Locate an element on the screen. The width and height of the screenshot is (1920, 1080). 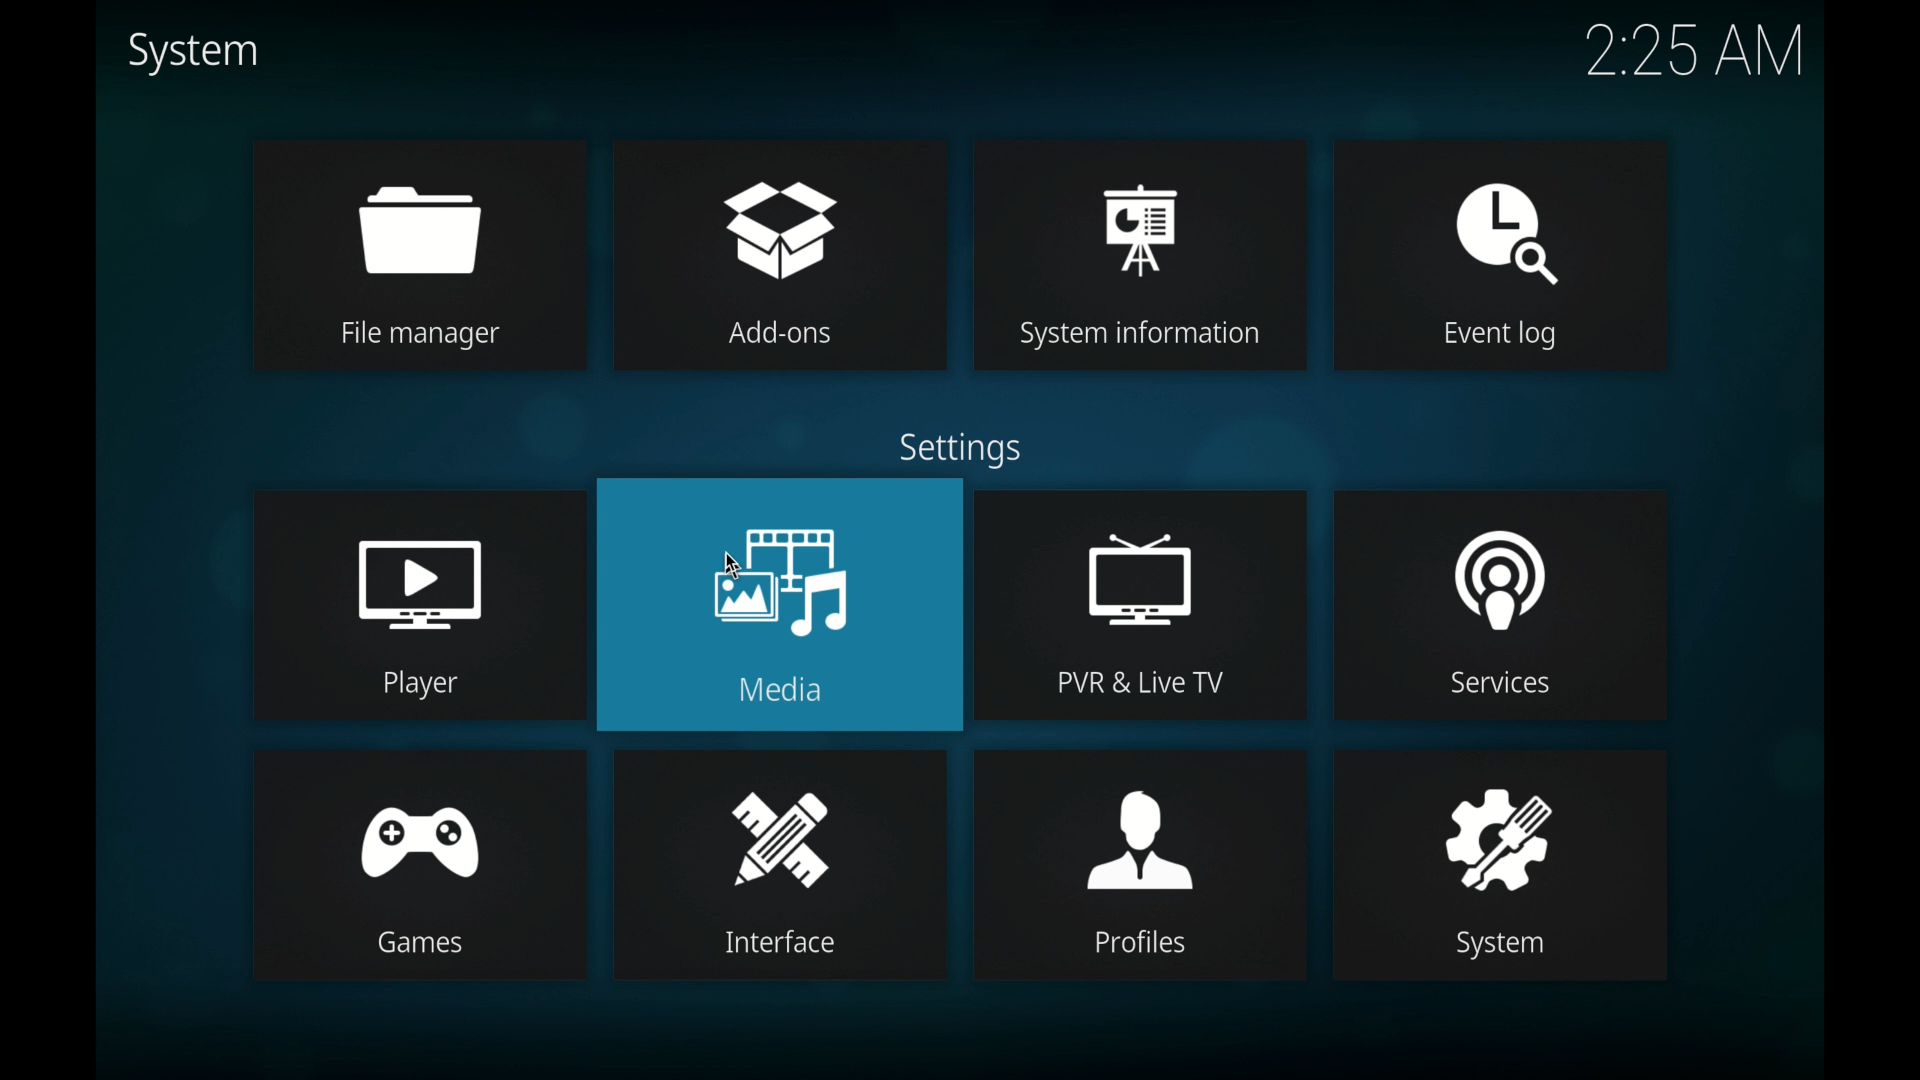
games is located at coordinates (416, 945).